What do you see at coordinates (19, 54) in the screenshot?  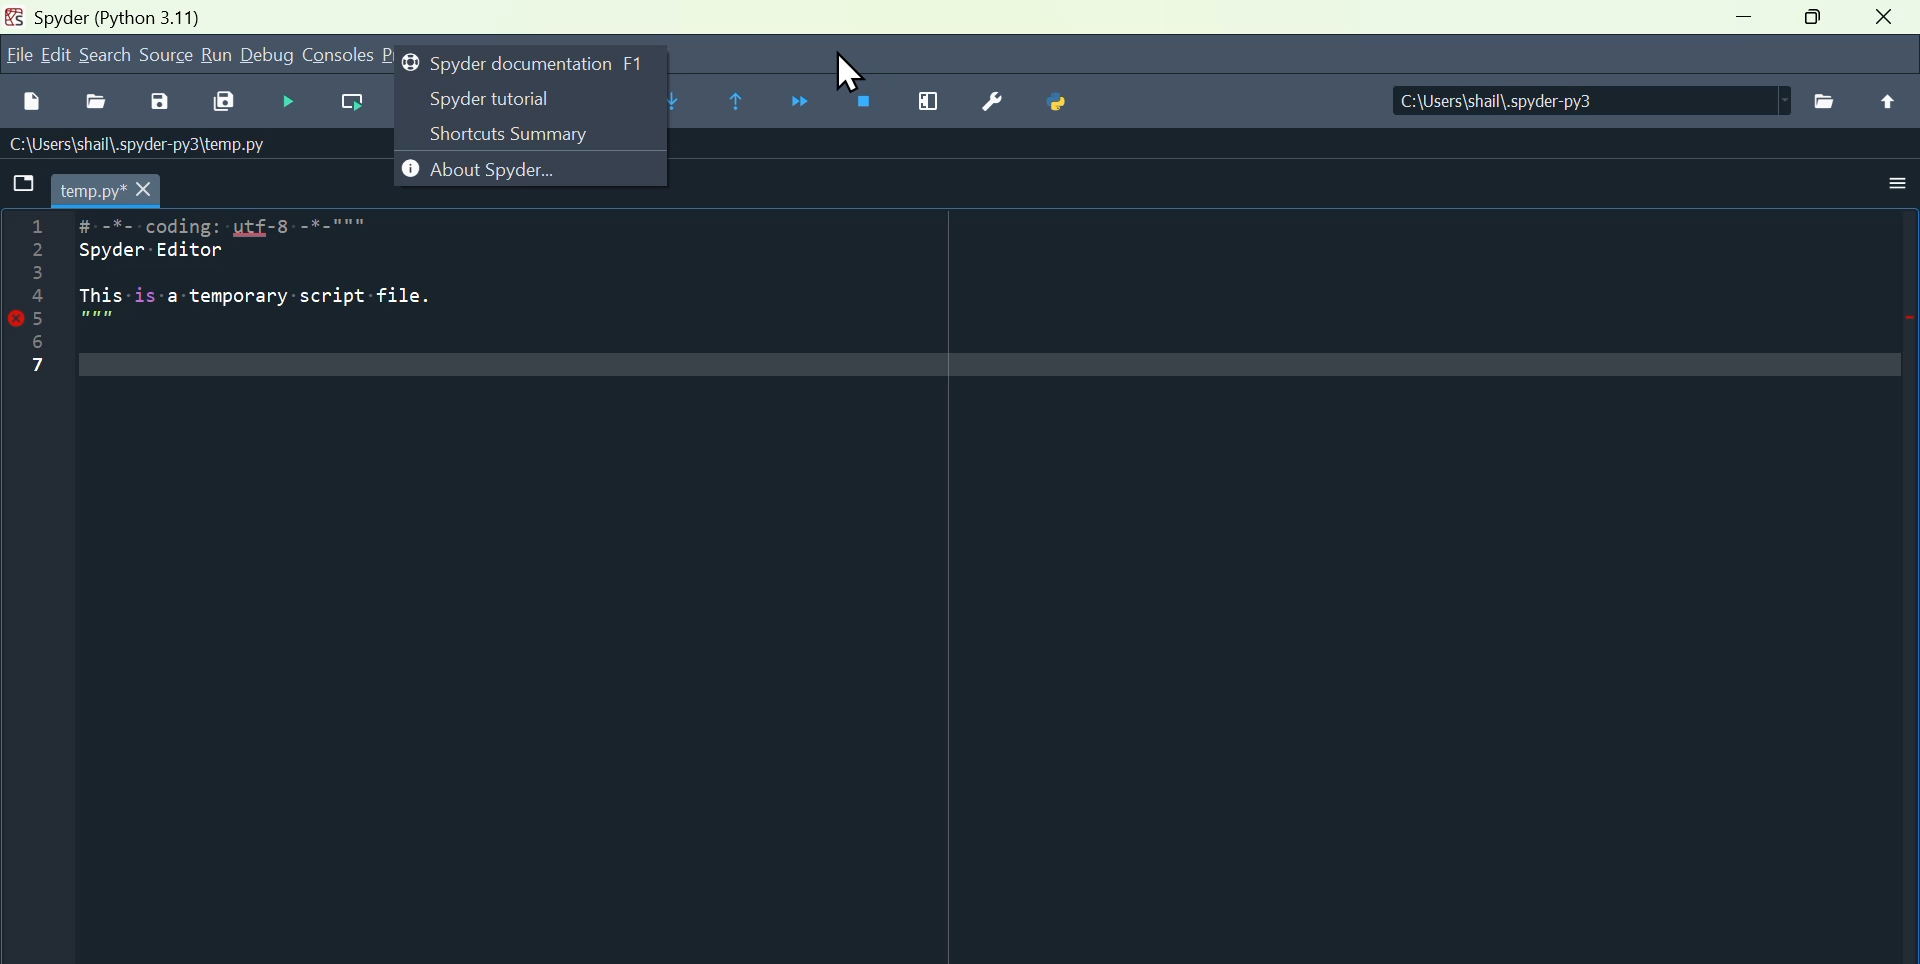 I see `File` at bounding box center [19, 54].